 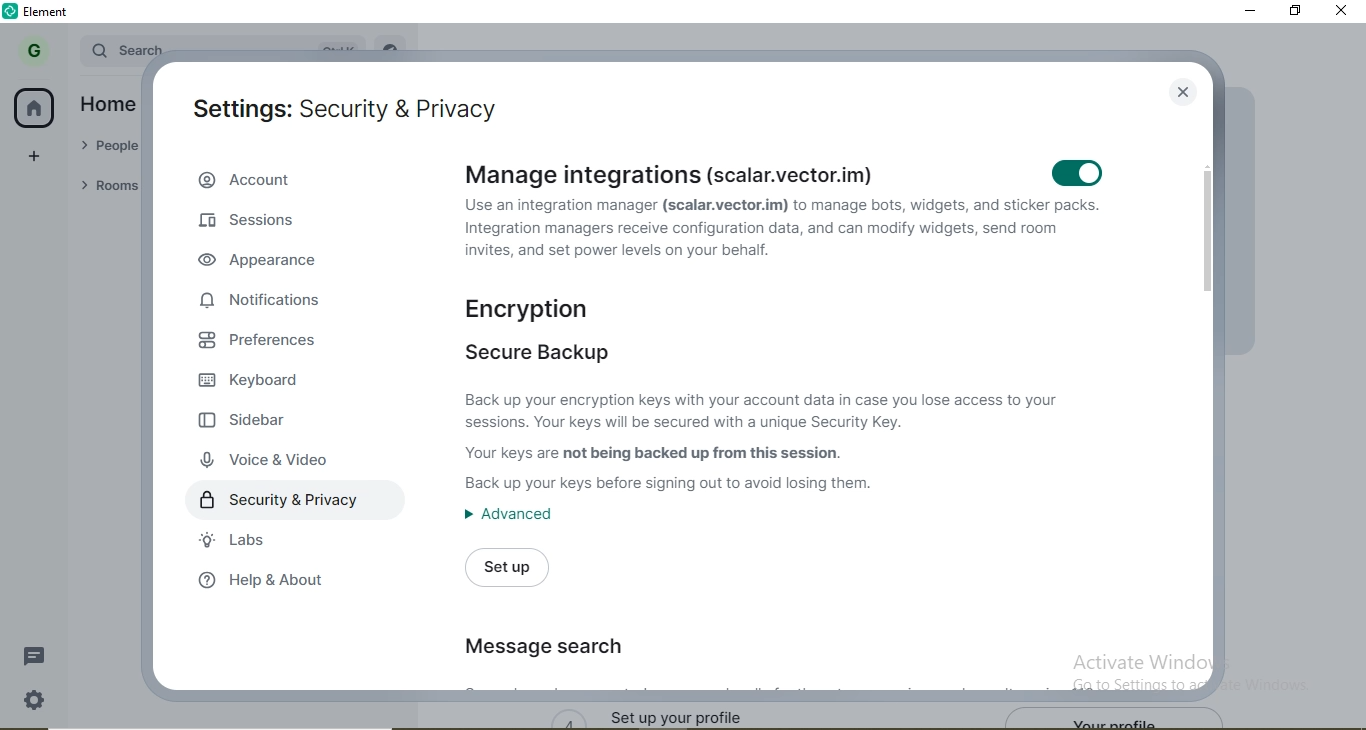 I want to click on Manage Integrations, so click(x=718, y=175).